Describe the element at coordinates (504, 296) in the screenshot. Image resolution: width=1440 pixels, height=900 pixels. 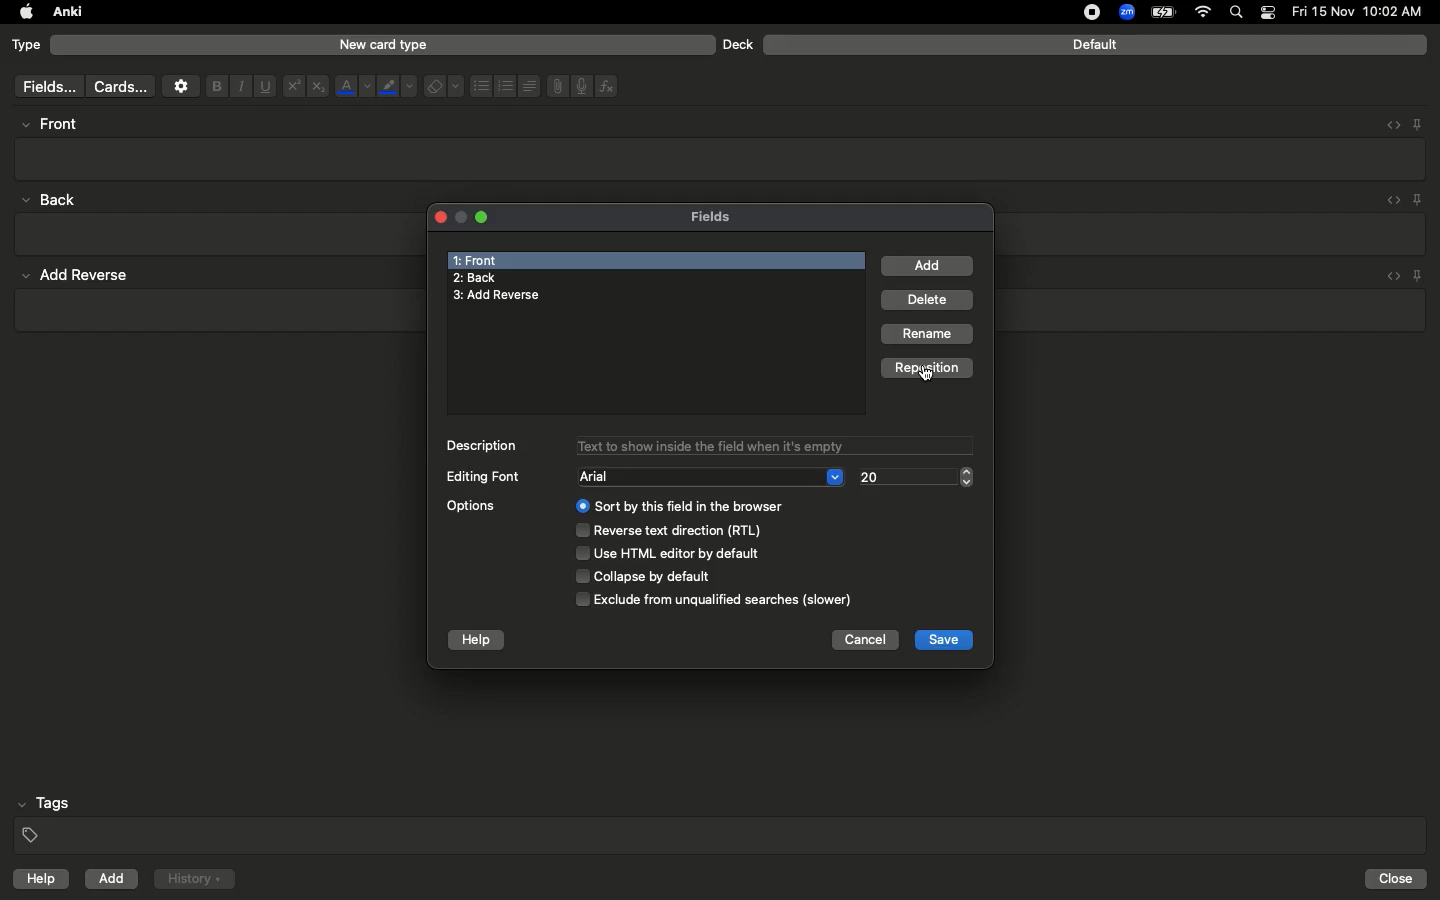
I see `Add reverse` at that location.